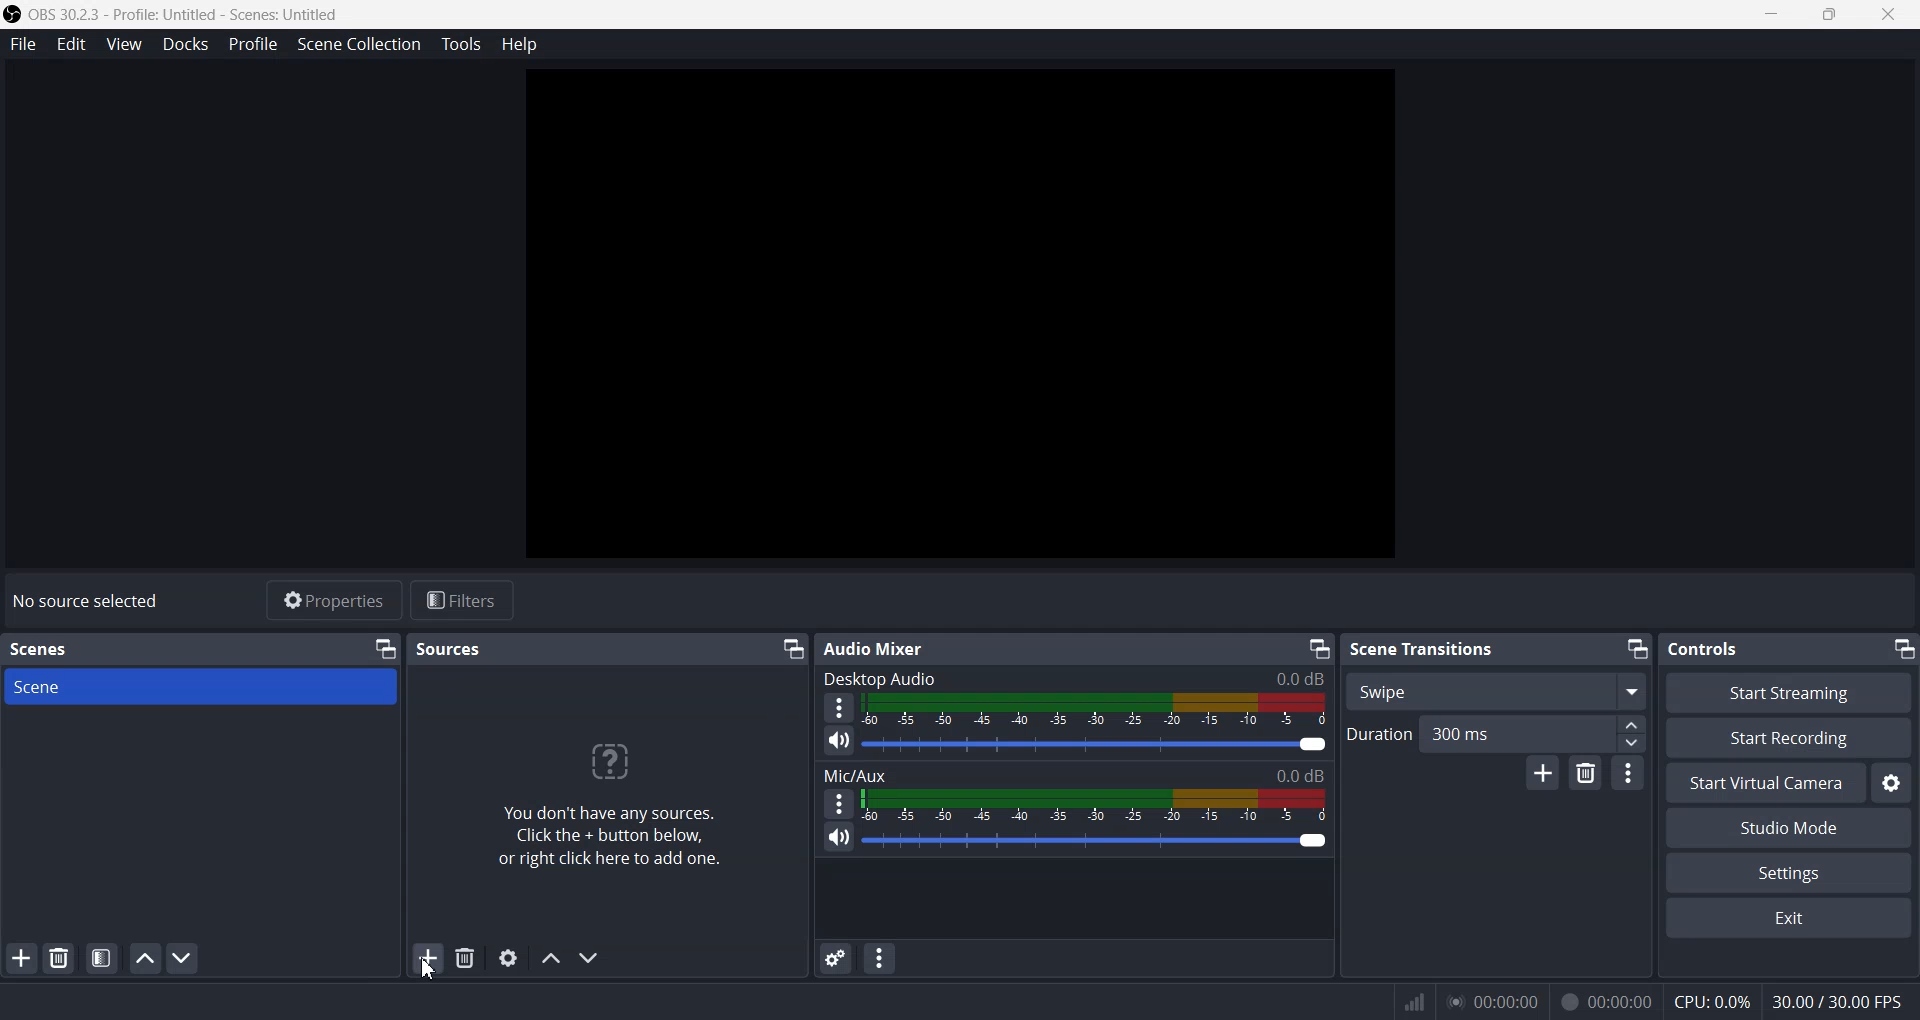 This screenshot has height=1020, width=1920. I want to click on Minimize, so click(1768, 15).